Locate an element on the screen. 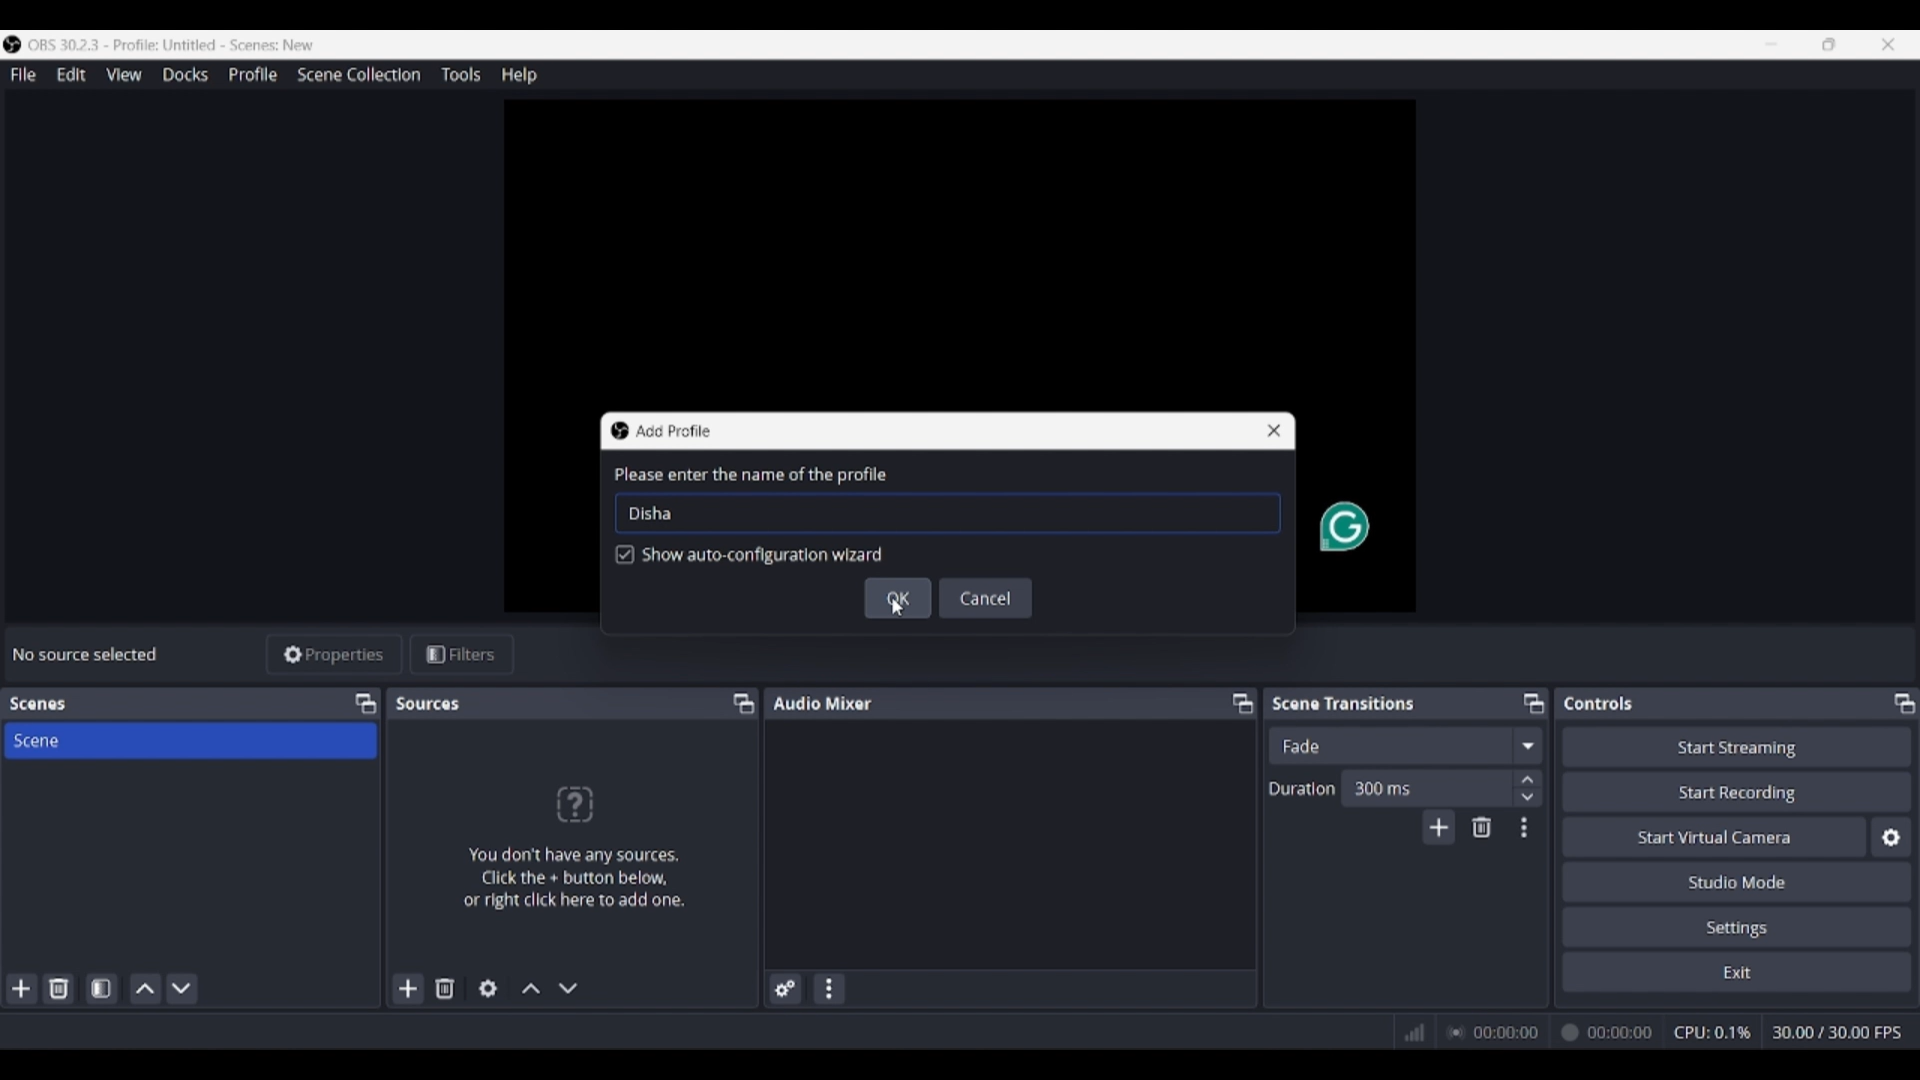 The image size is (1920, 1080). Cancel is located at coordinates (987, 598).